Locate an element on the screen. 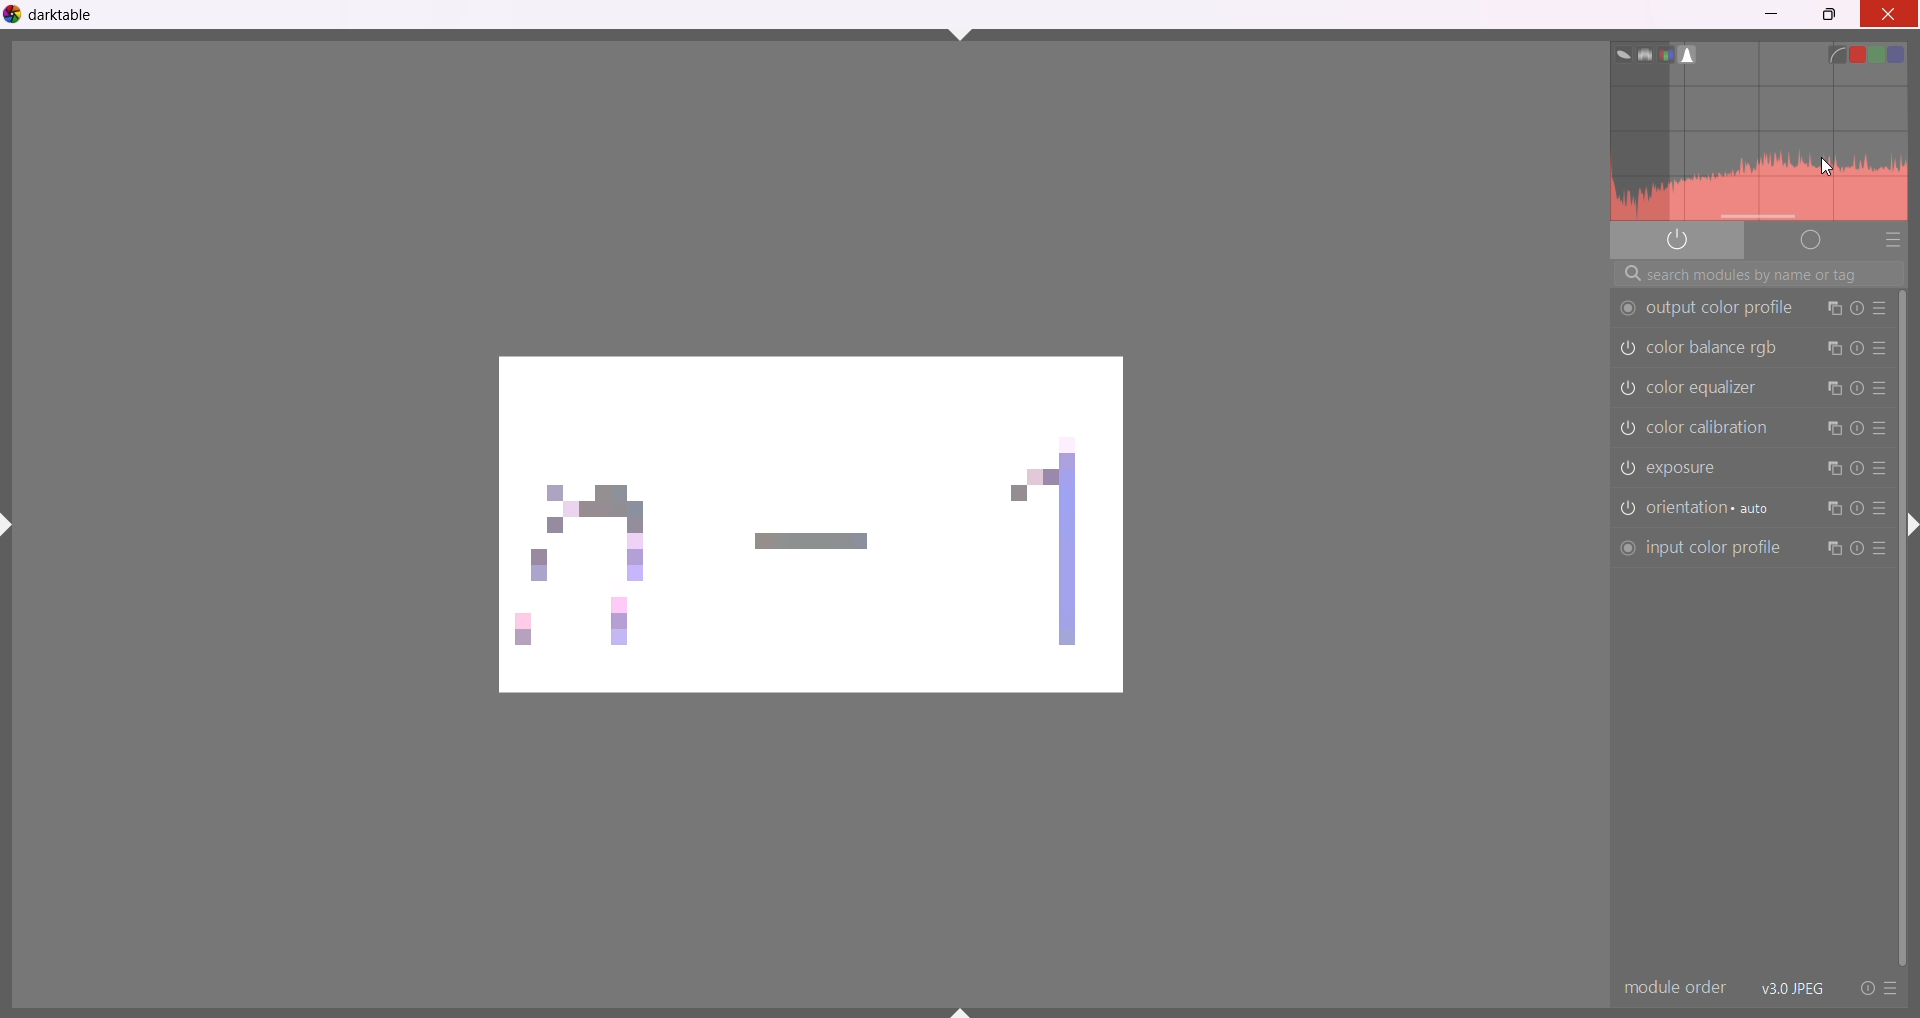 This screenshot has width=1920, height=1018. presets is located at coordinates (1880, 388).